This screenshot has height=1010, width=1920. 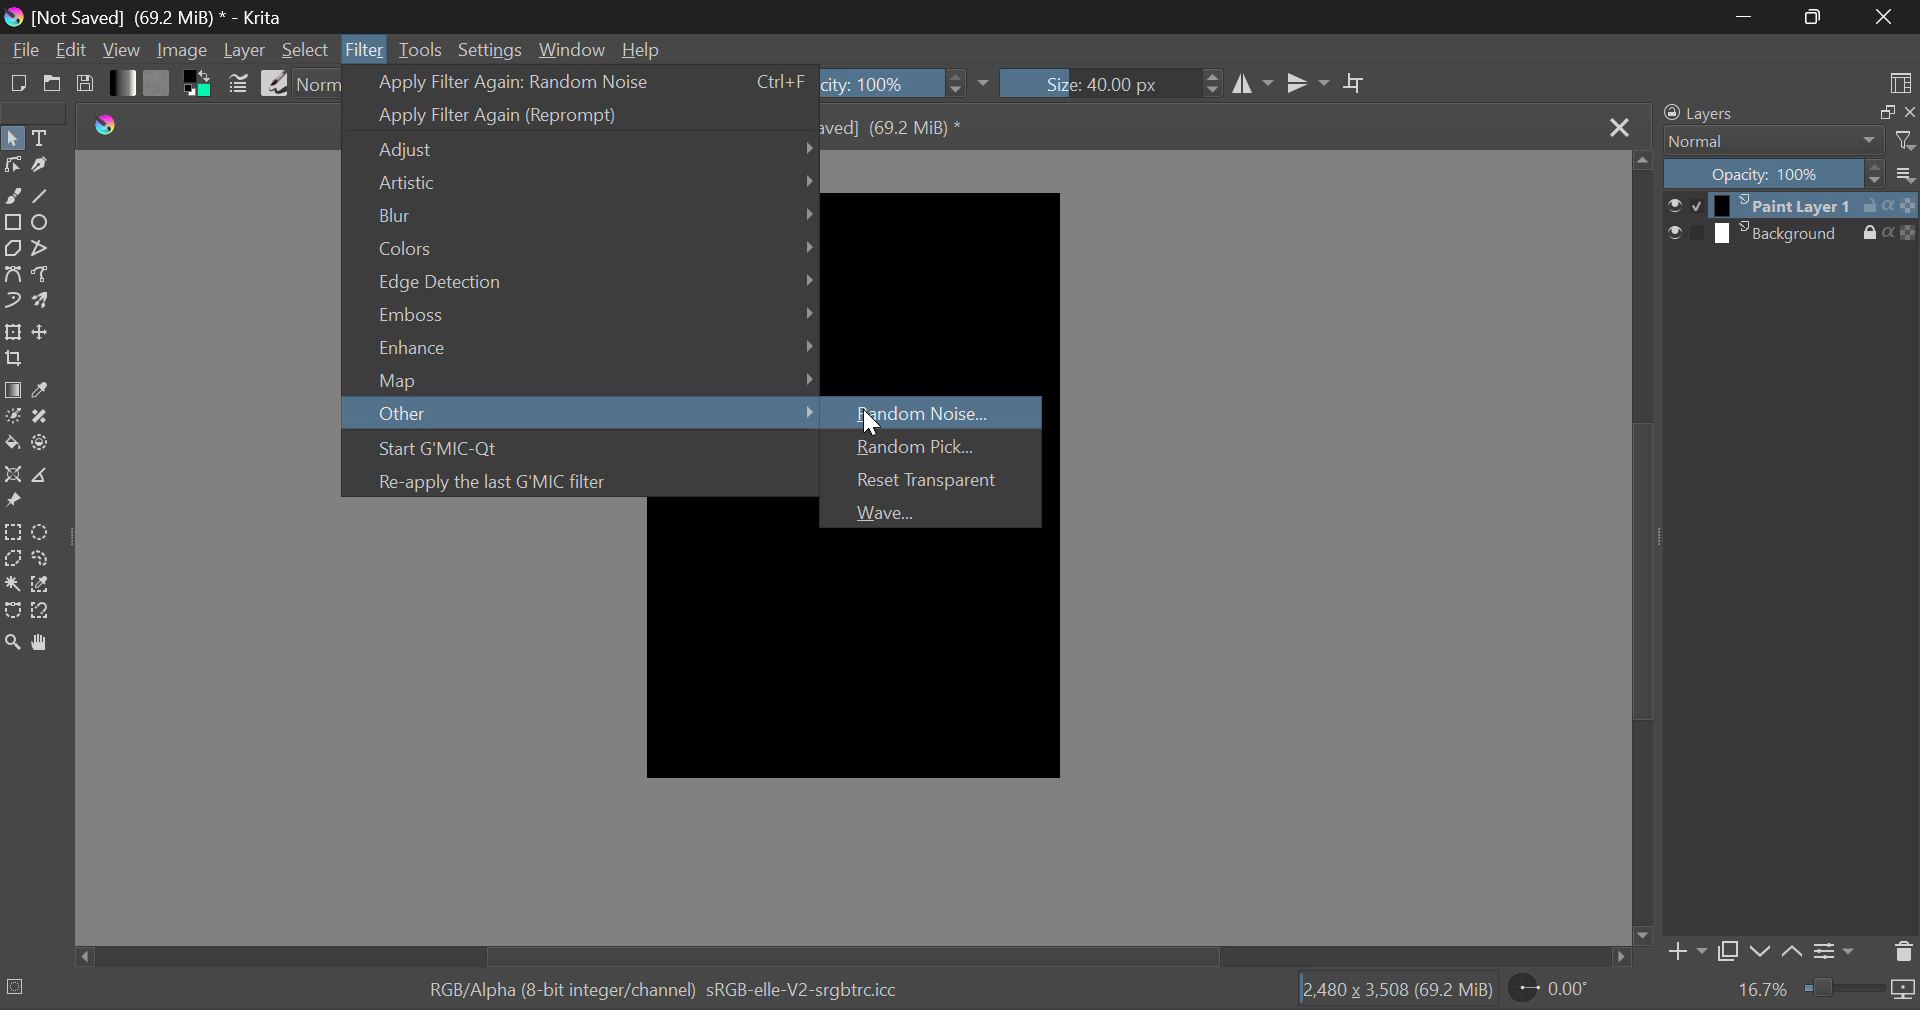 I want to click on Continuous Selection, so click(x=14, y=586).